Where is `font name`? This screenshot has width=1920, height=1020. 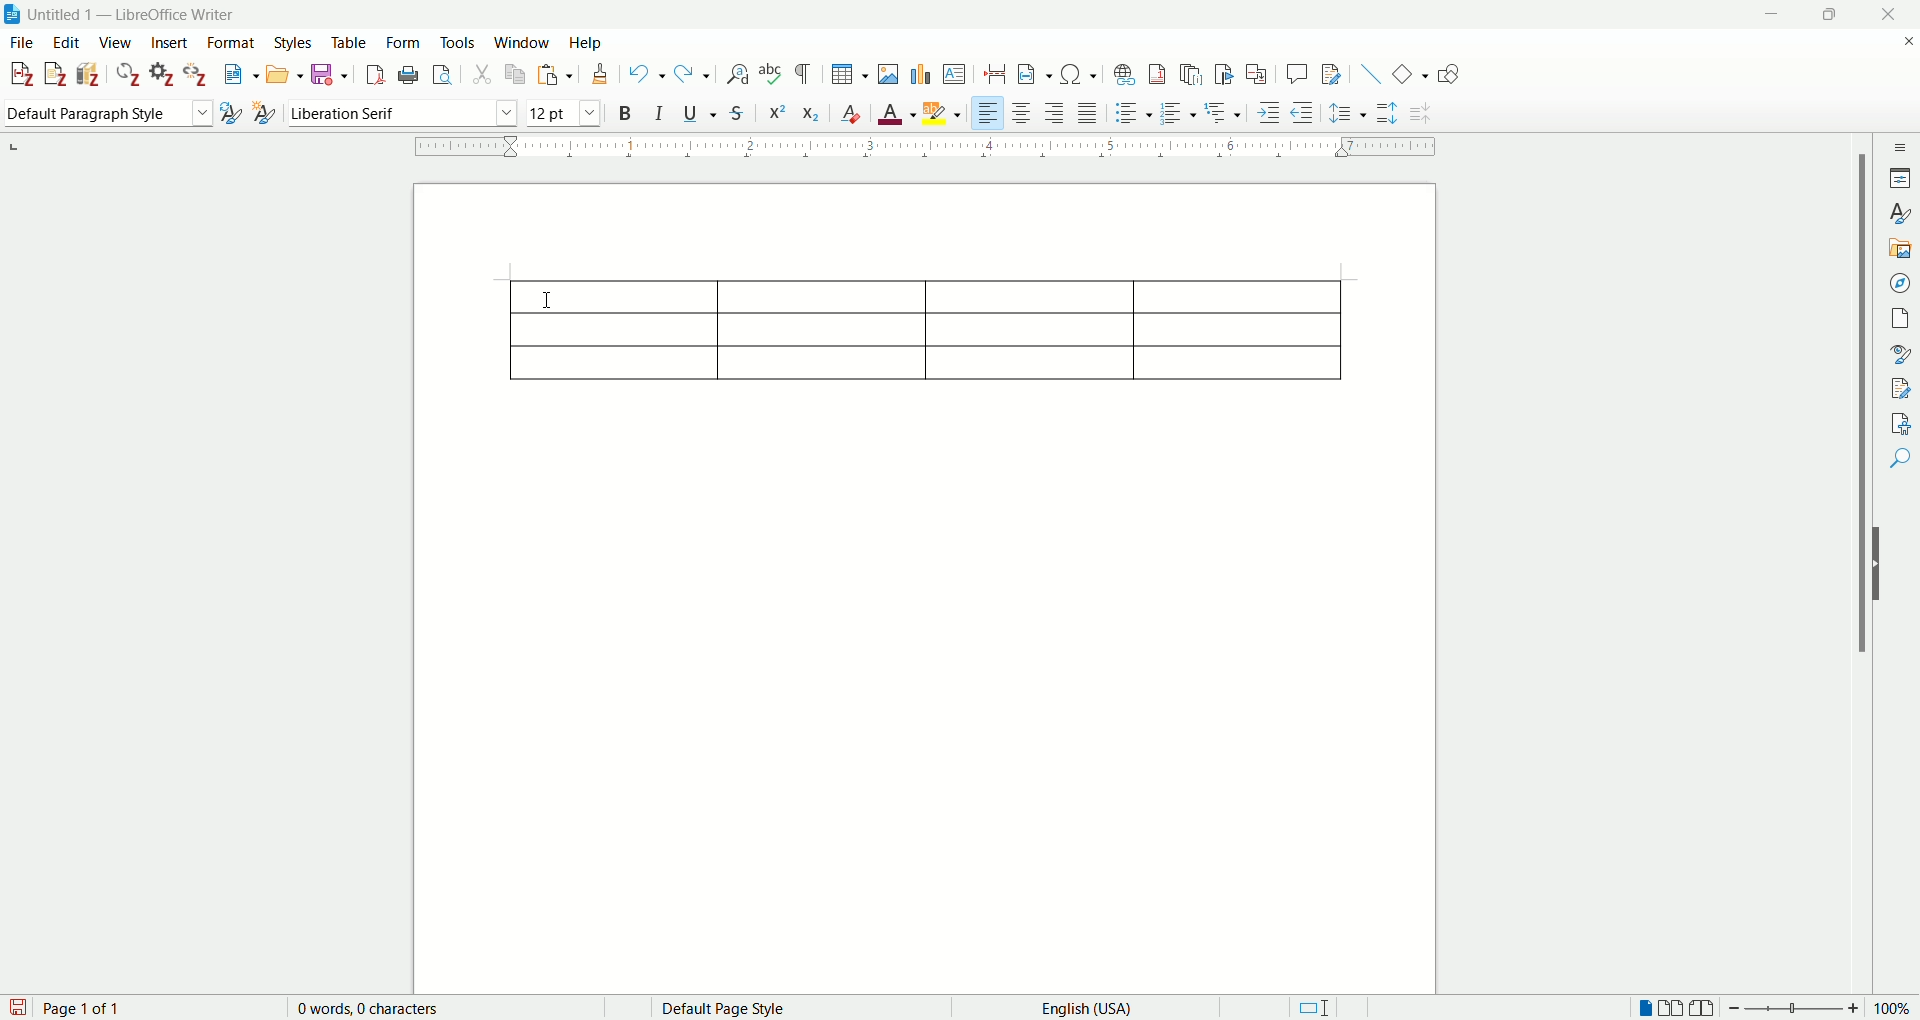 font name is located at coordinates (398, 113).